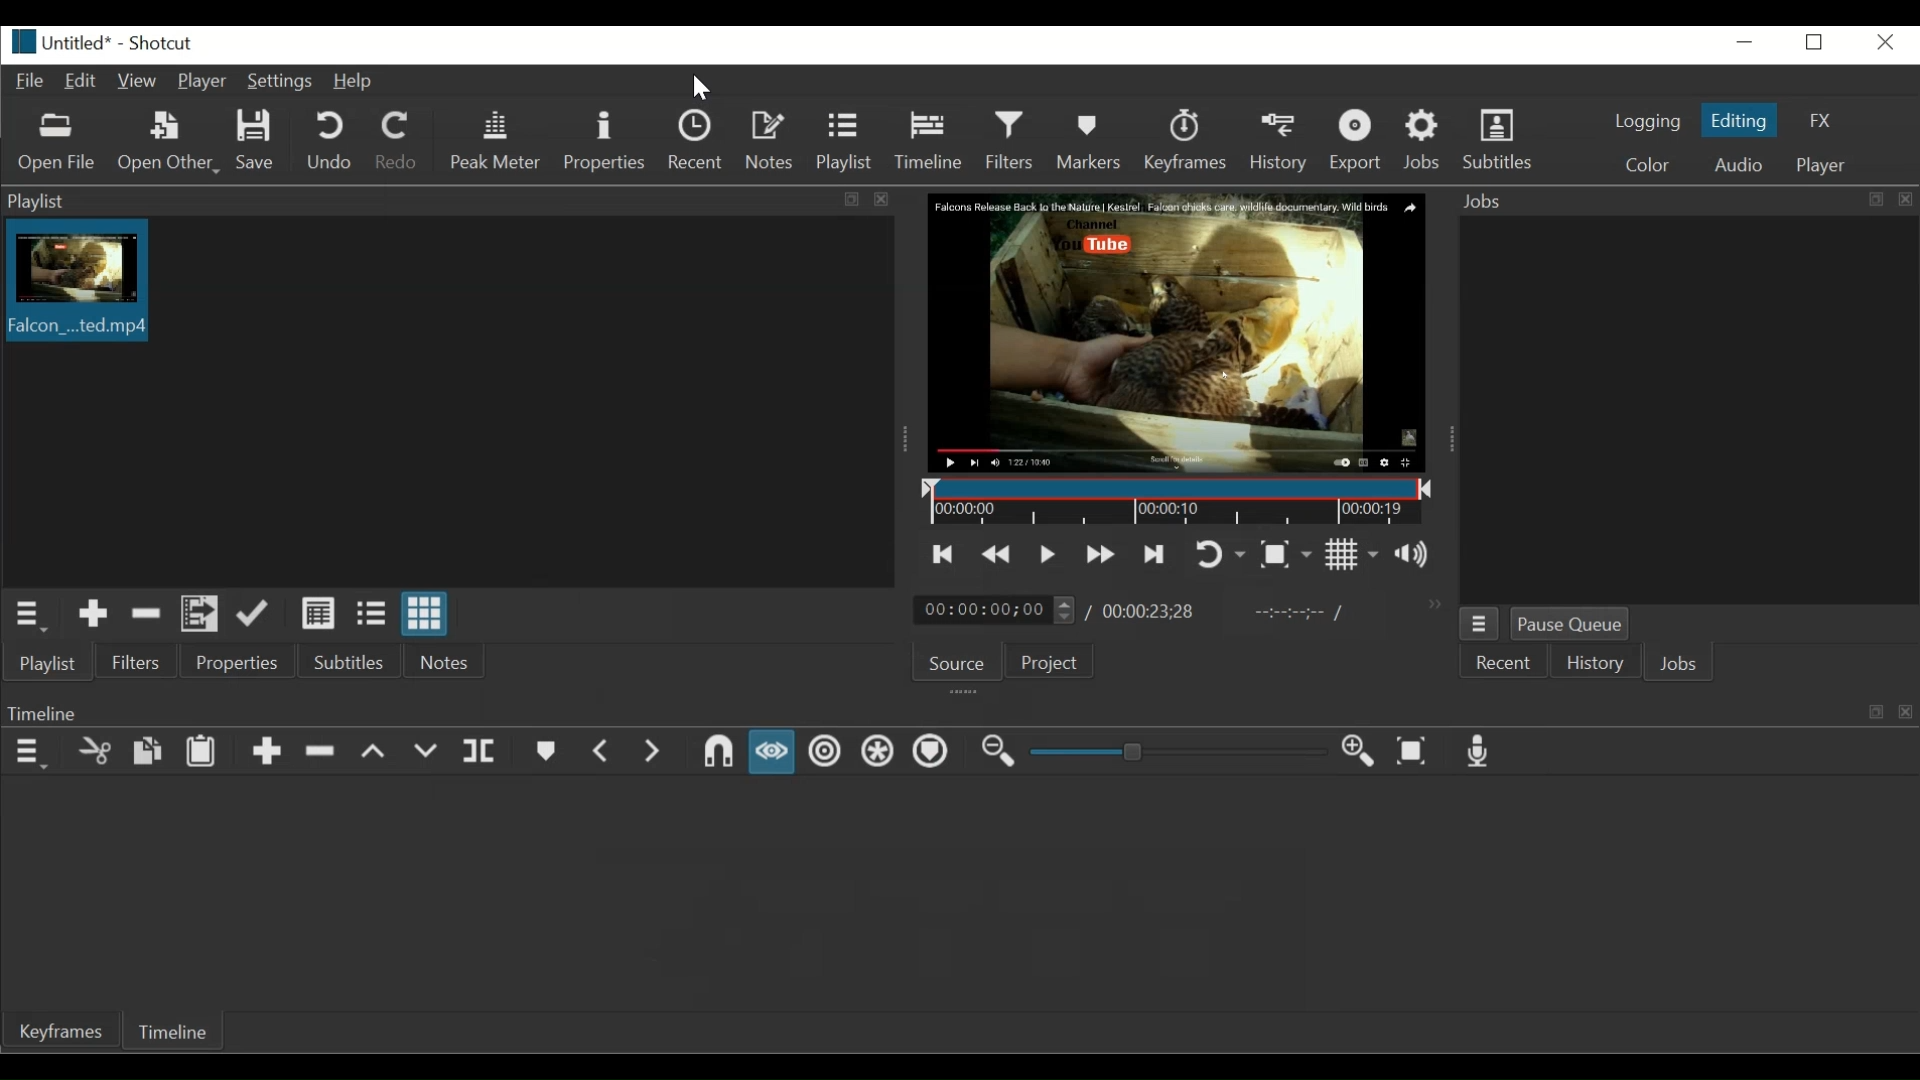 This screenshot has width=1920, height=1080. What do you see at coordinates (934, 140) in the screenshot?
I see `Timeline` at bounding box center [934, 140].